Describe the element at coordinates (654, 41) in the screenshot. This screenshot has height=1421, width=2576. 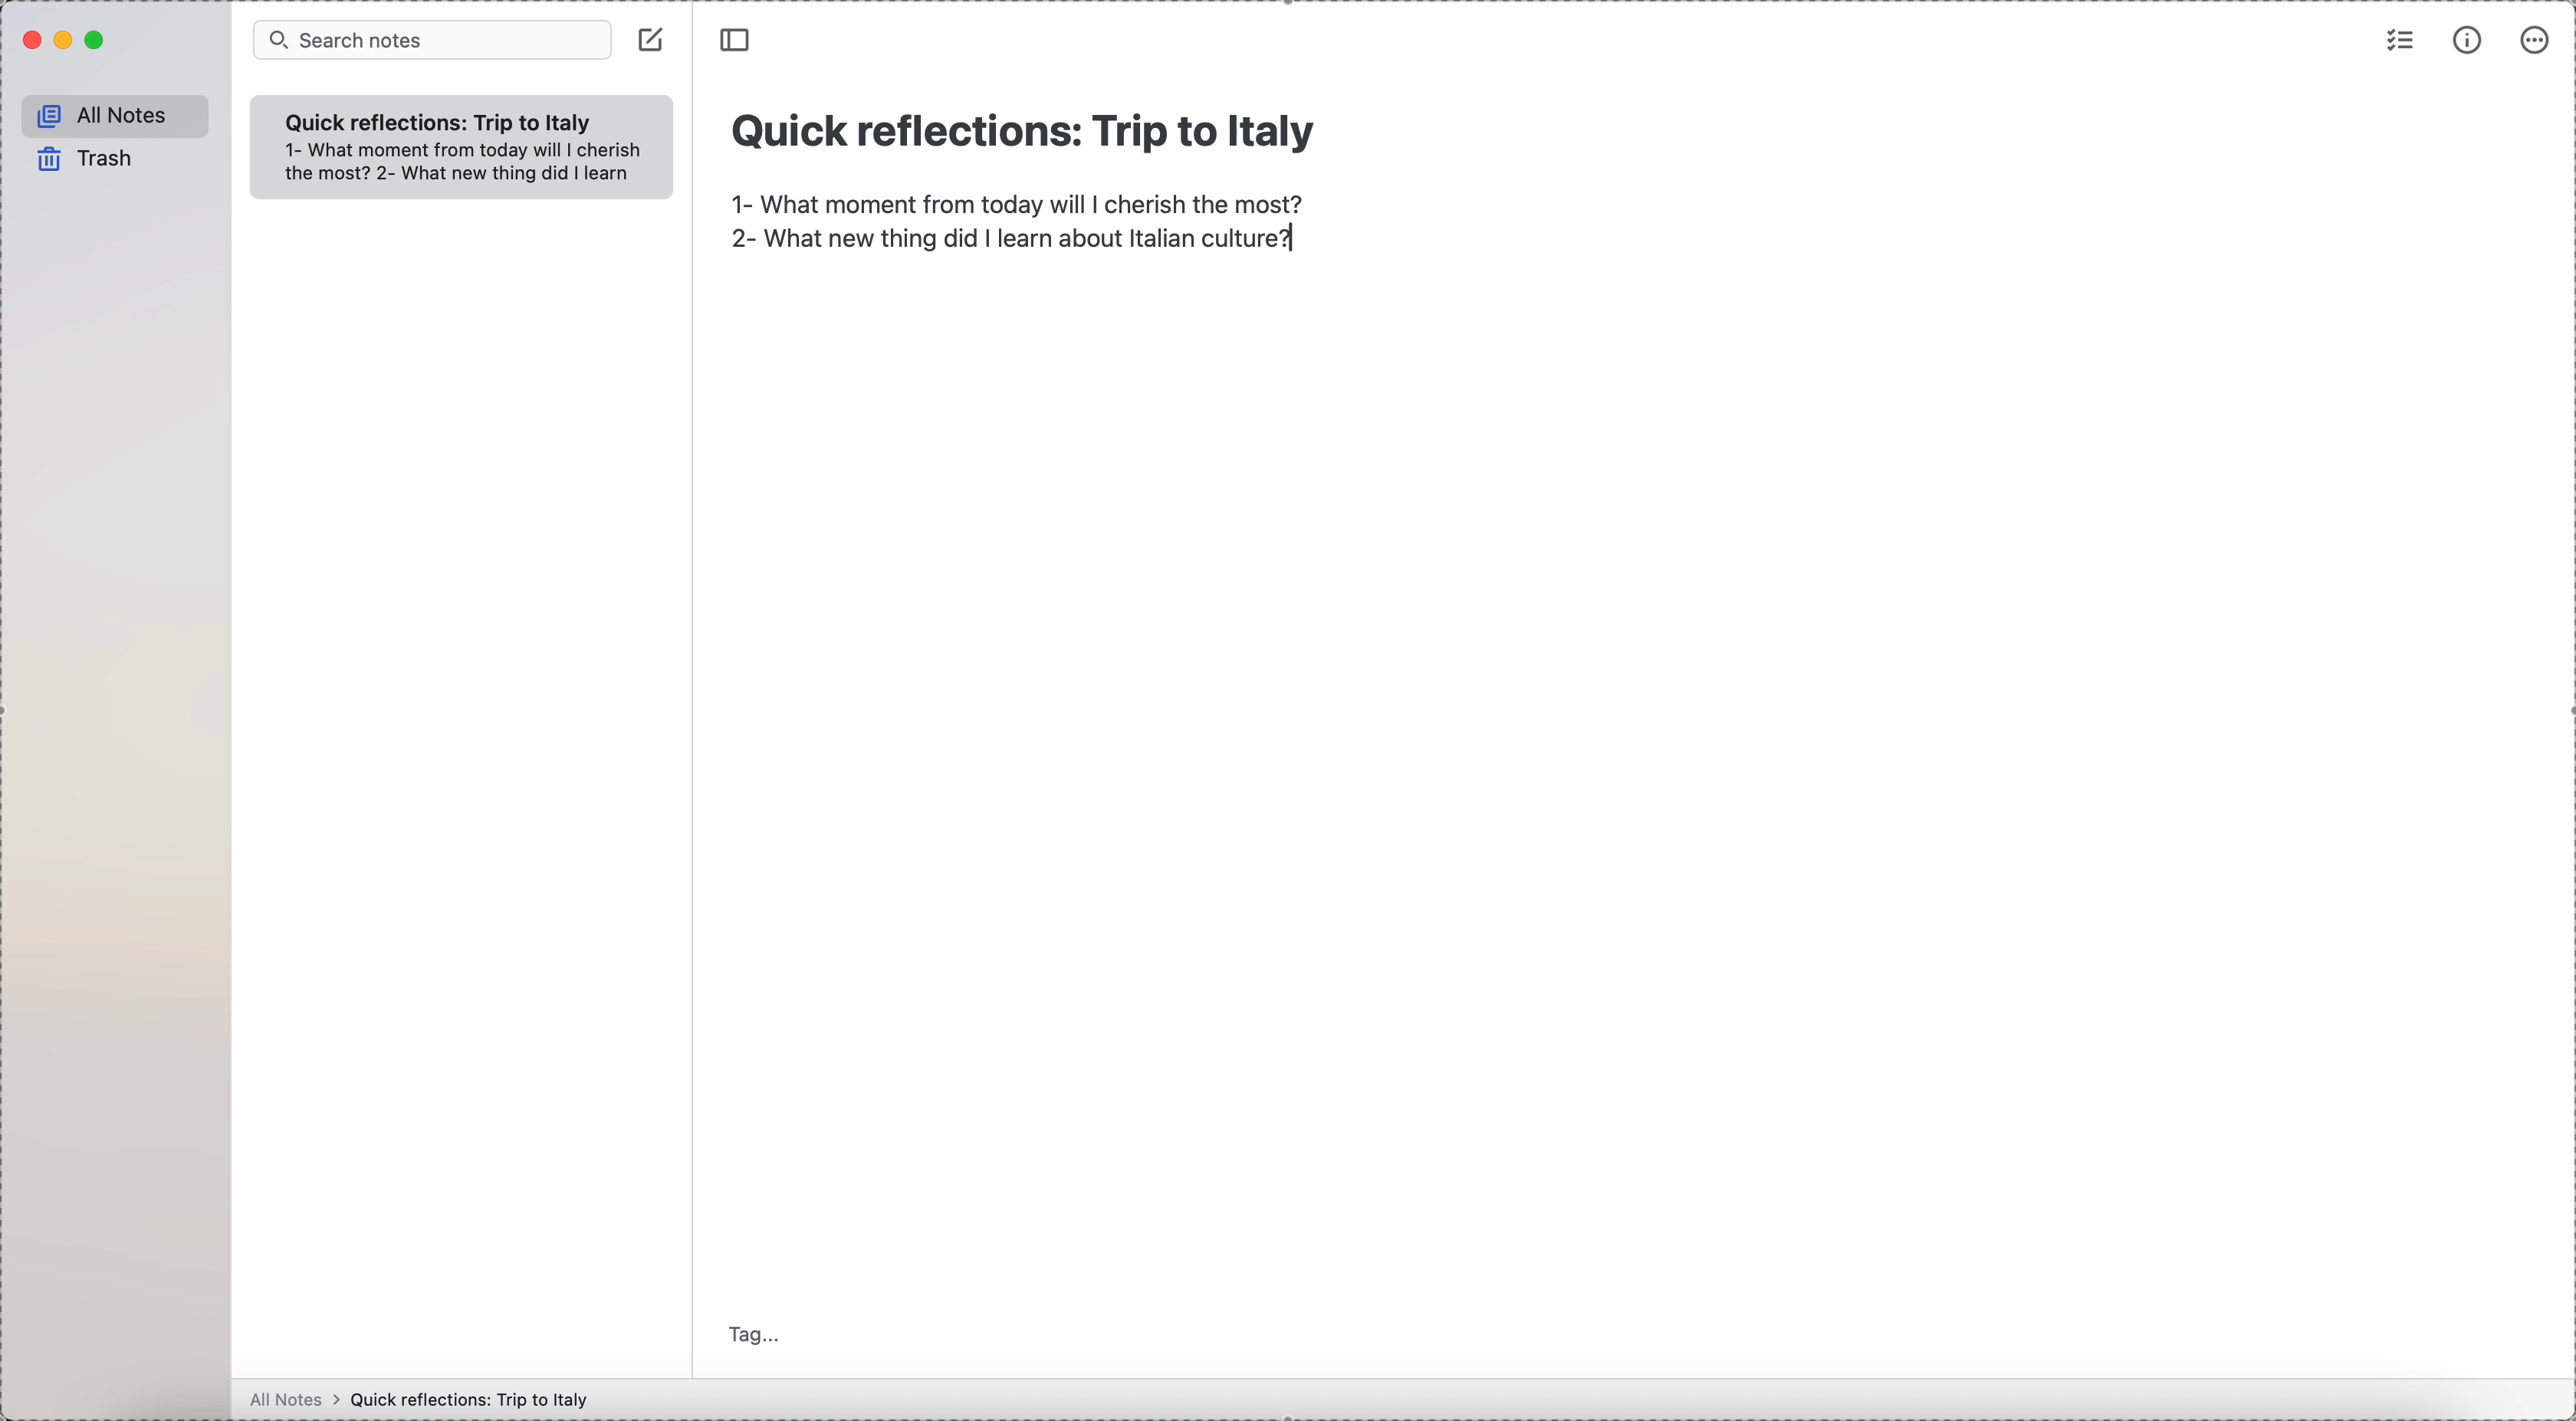
I see `click on create note` at that location.